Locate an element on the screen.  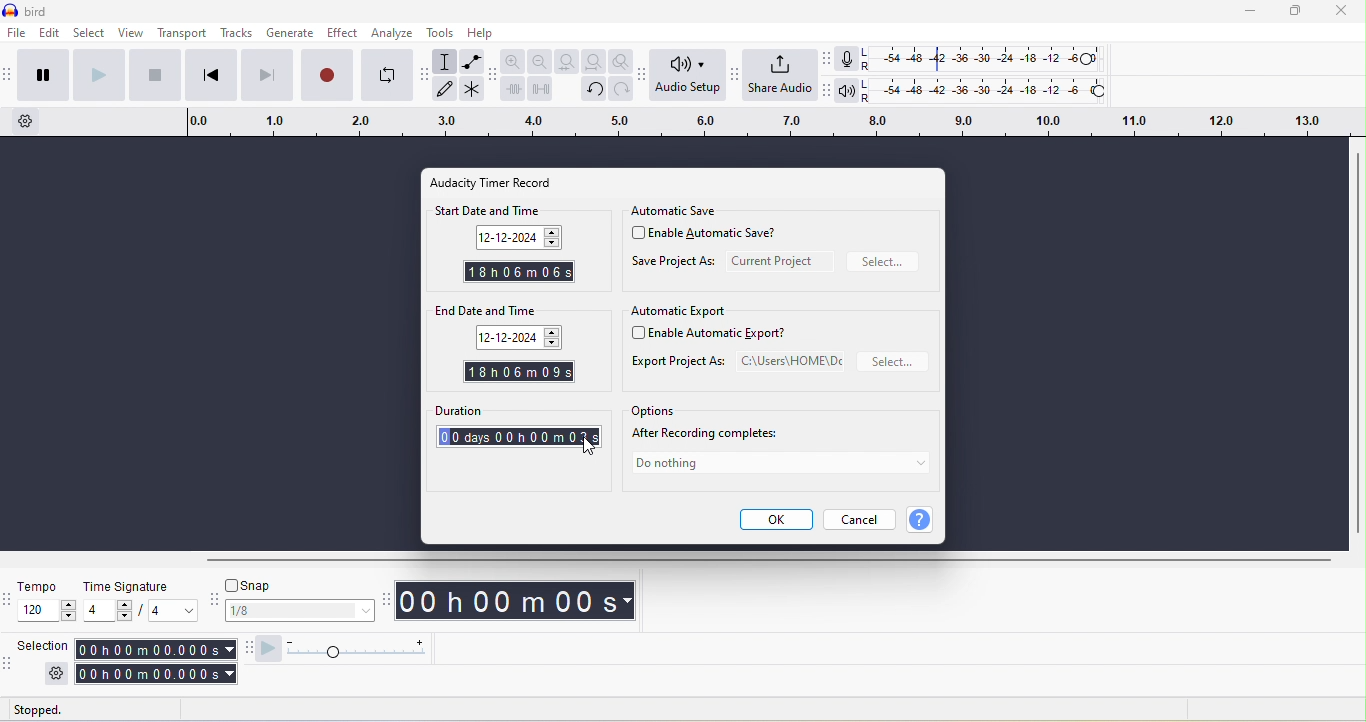
value is located at coordinates (165, 612).